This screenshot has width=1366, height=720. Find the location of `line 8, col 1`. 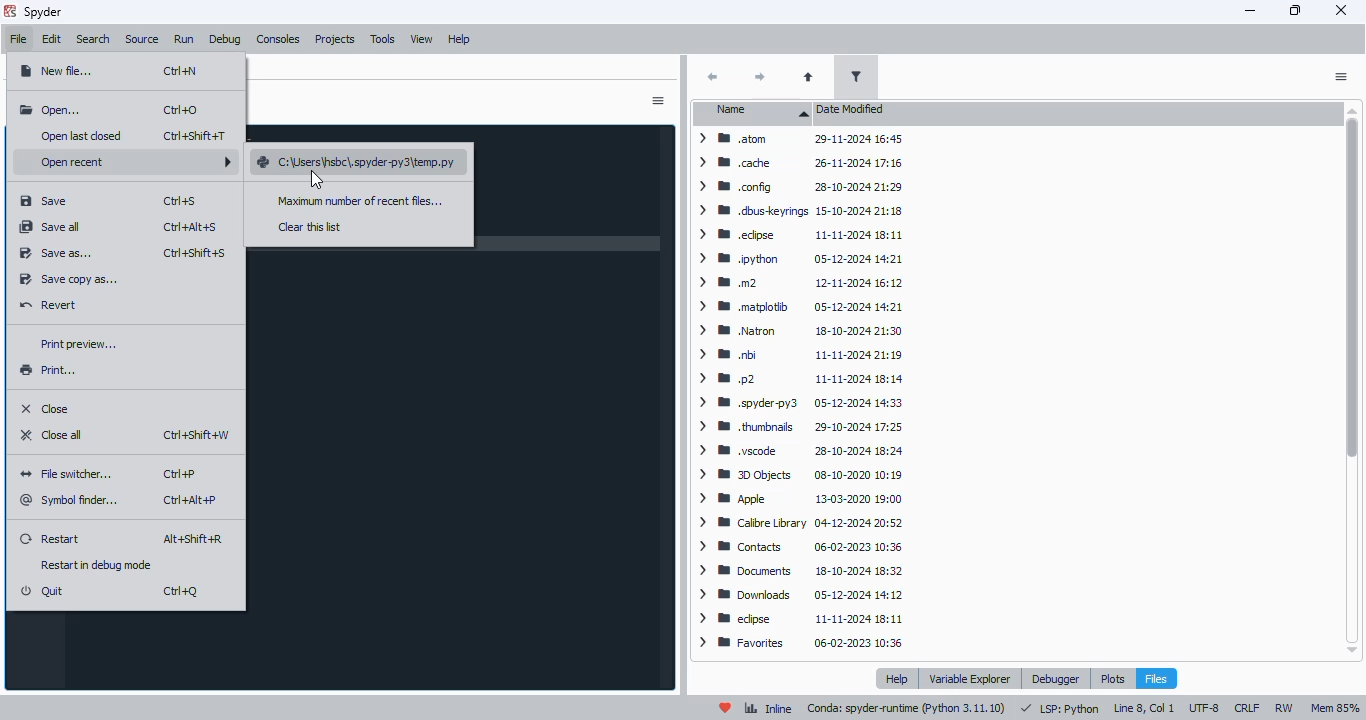

line 8, col 1 is located at coordinates (1145, 708).